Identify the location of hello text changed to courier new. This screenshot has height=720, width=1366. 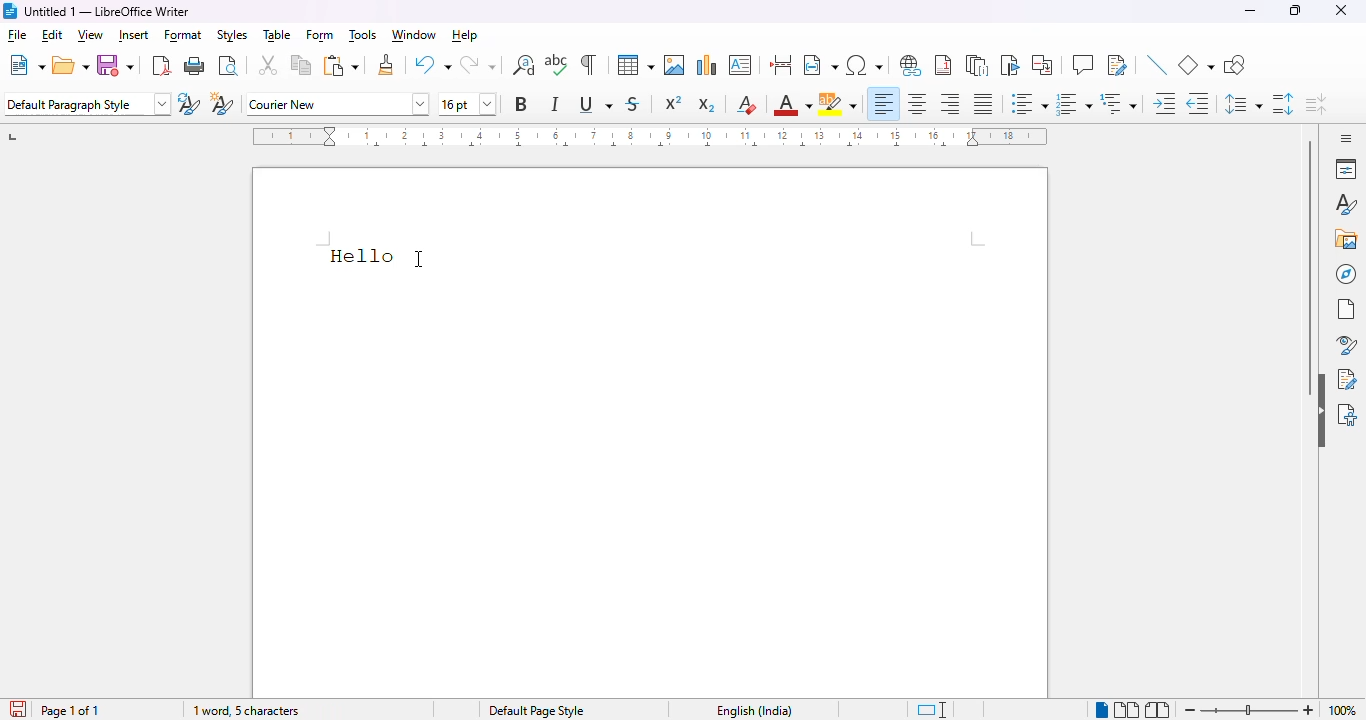
(361, 254).